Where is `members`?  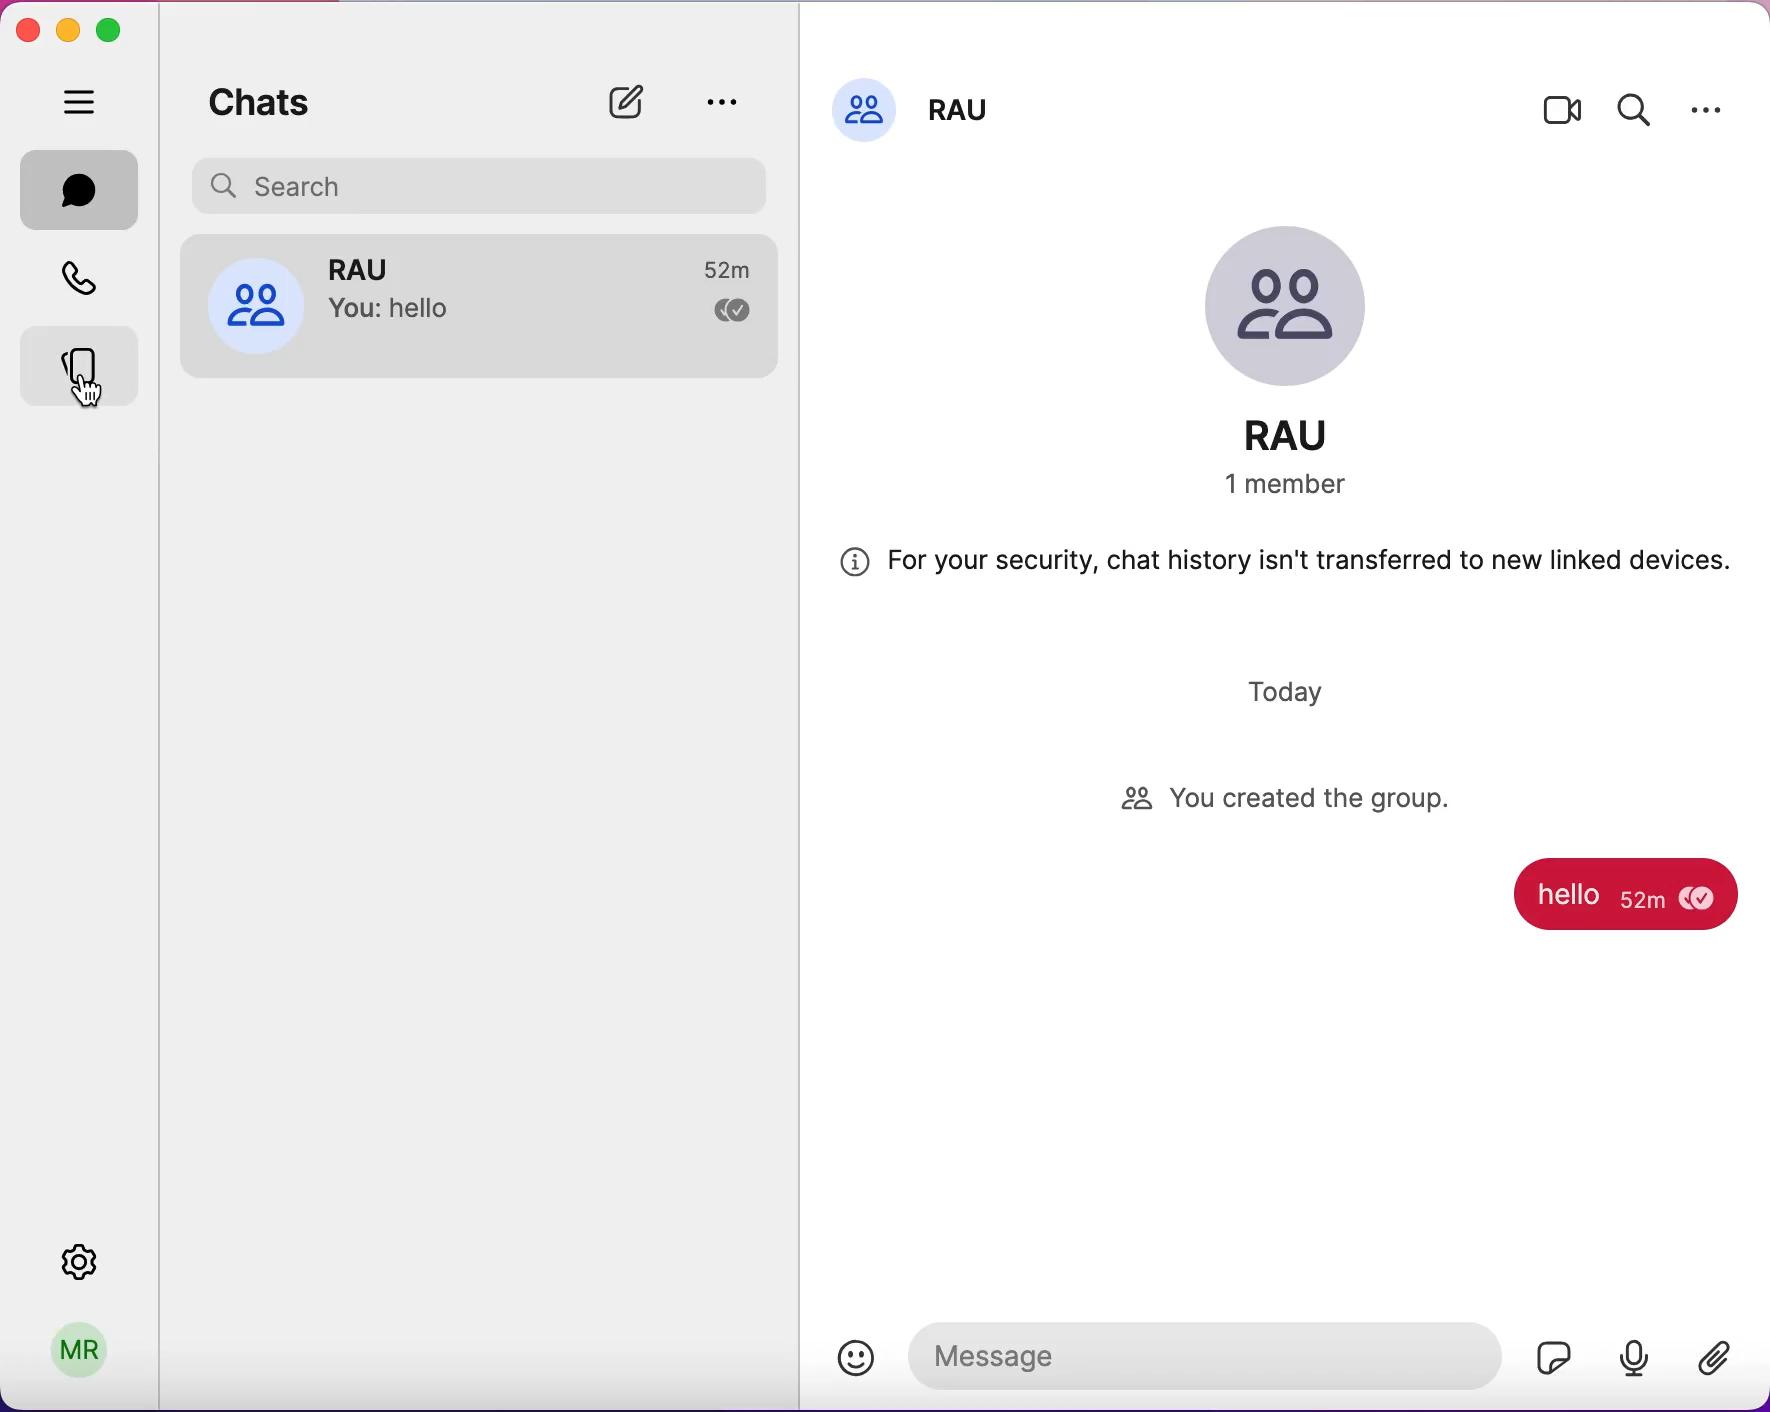
members is located at coordinates (1301, 488).